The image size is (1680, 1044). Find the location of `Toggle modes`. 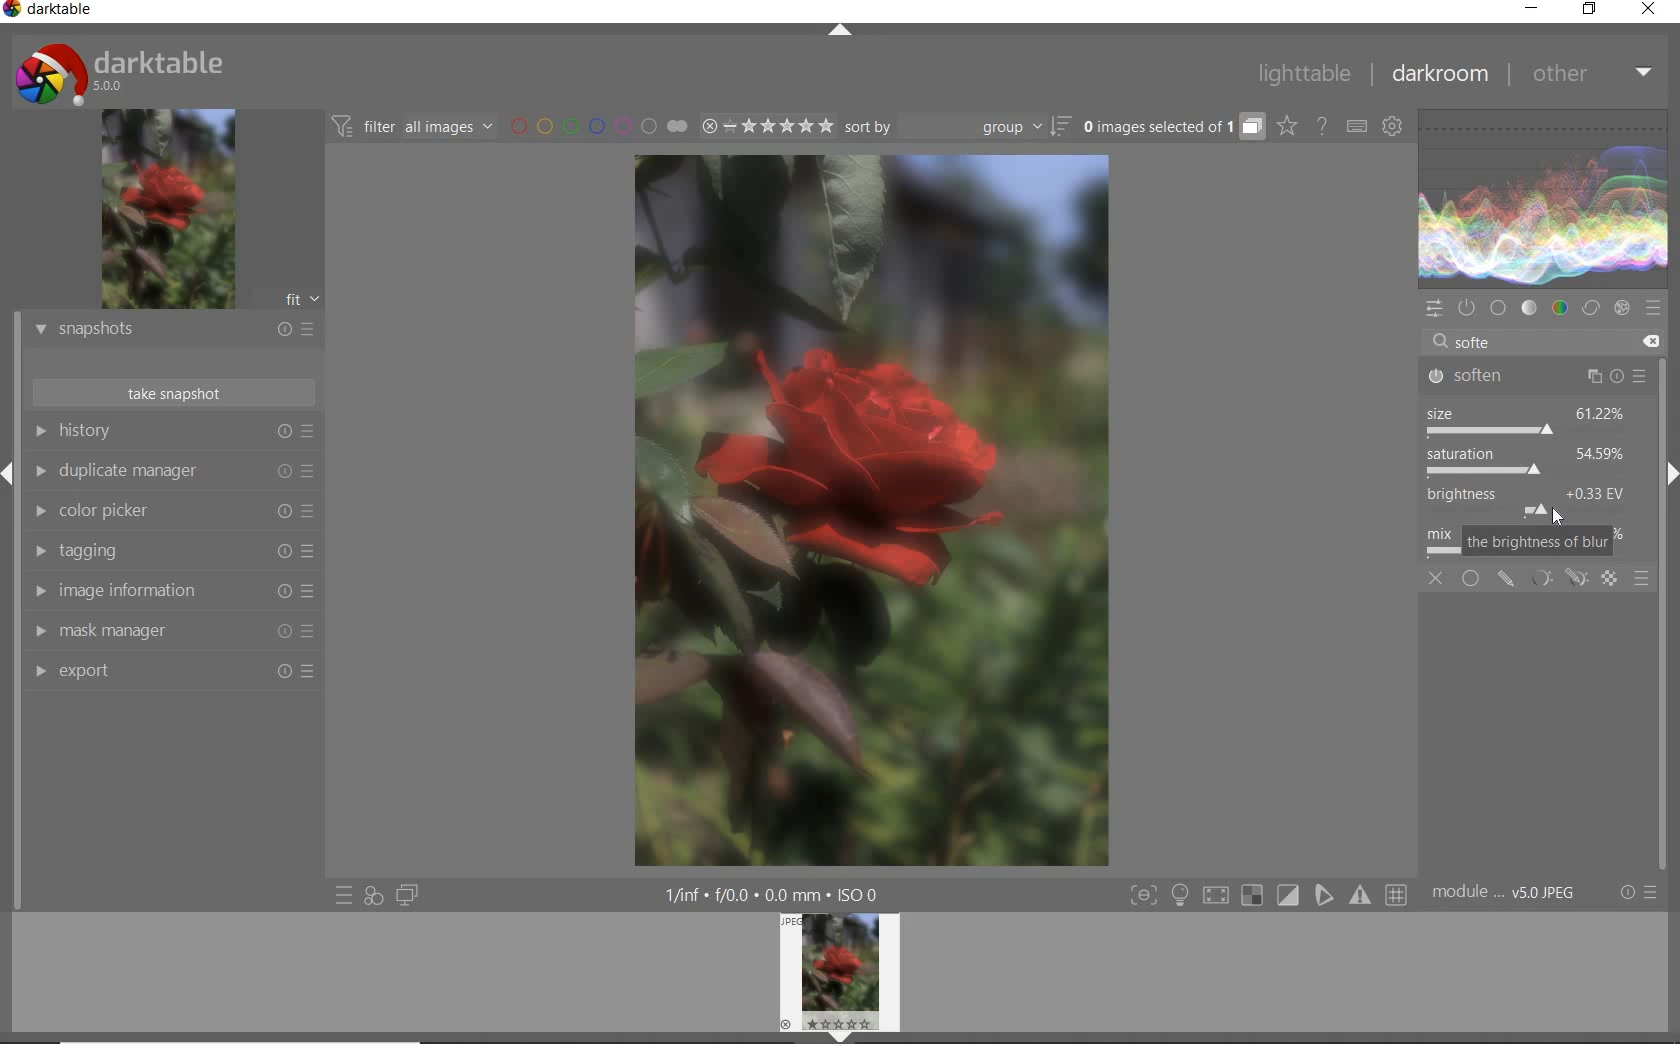

Toggle modes is located at coordinates (1265, 895).